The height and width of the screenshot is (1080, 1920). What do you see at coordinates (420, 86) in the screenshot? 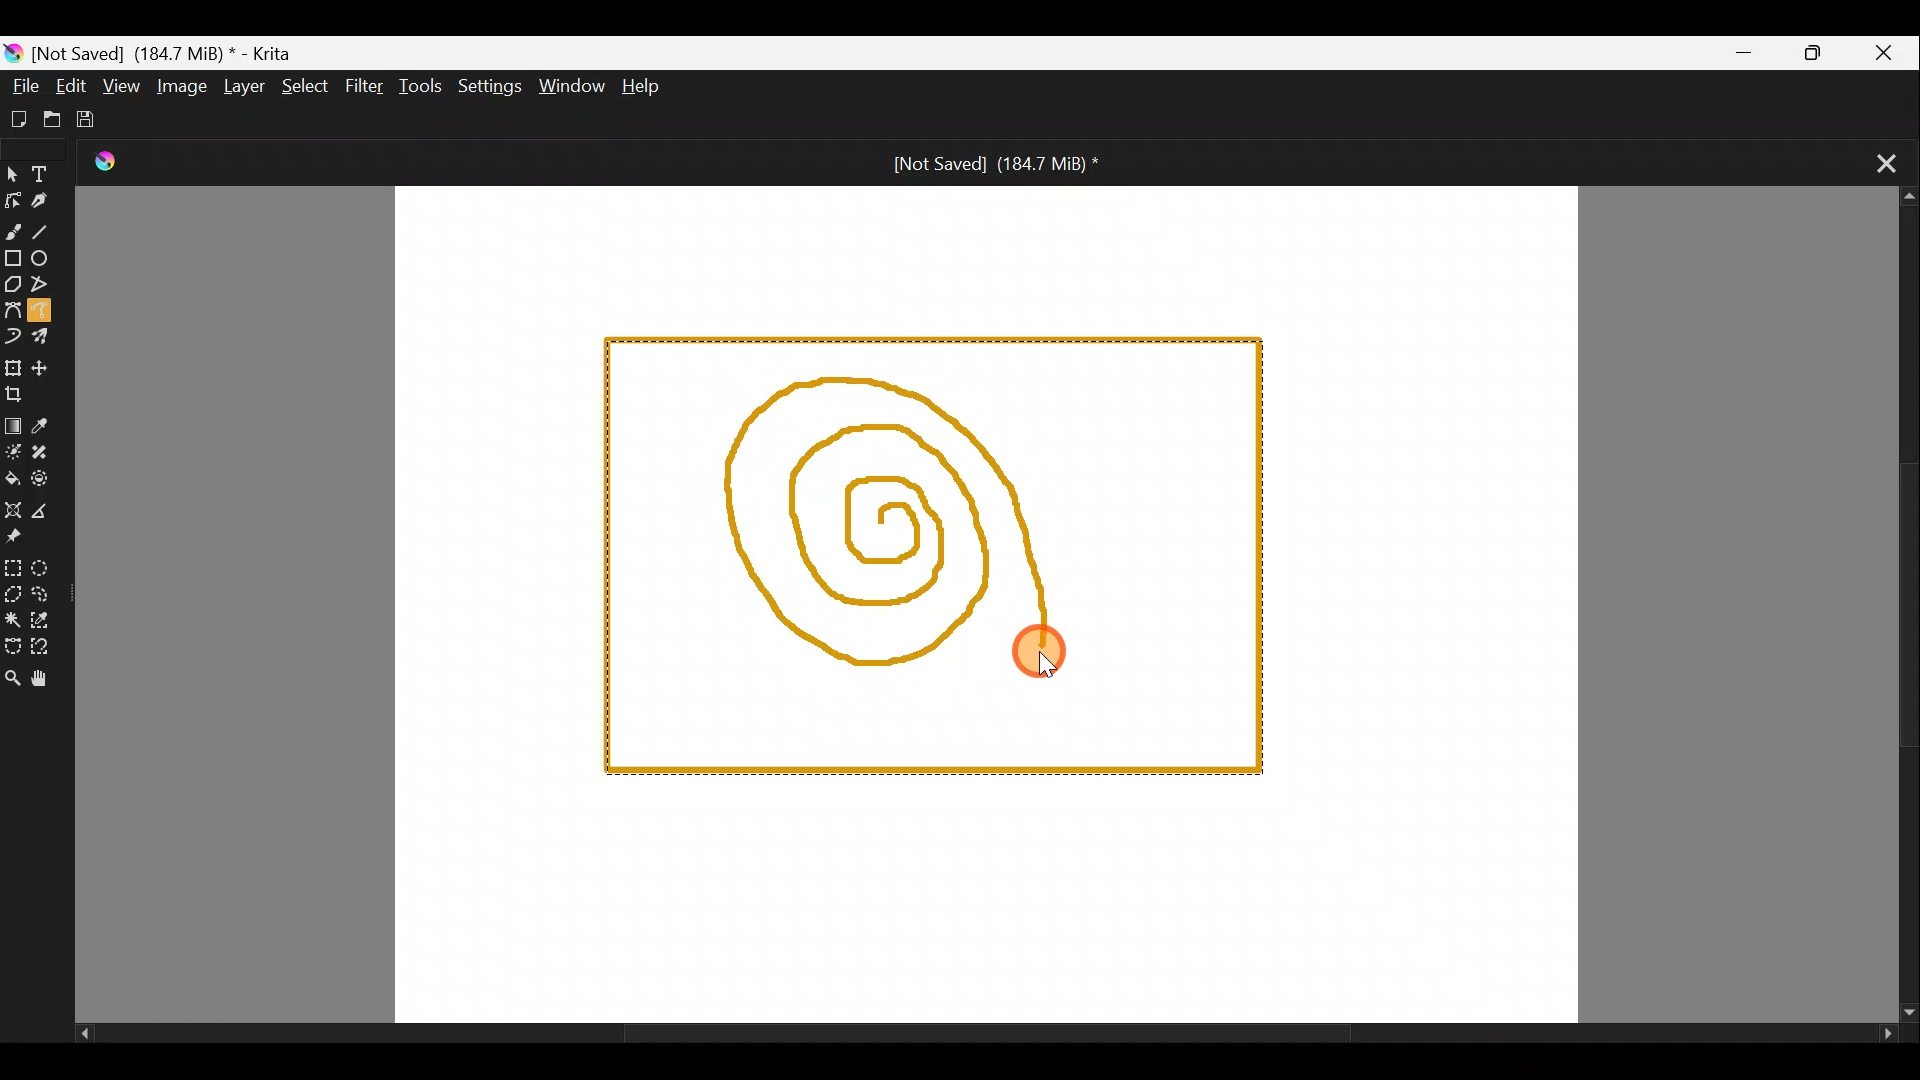
I see `Tools` at bounding box center [420, 86].